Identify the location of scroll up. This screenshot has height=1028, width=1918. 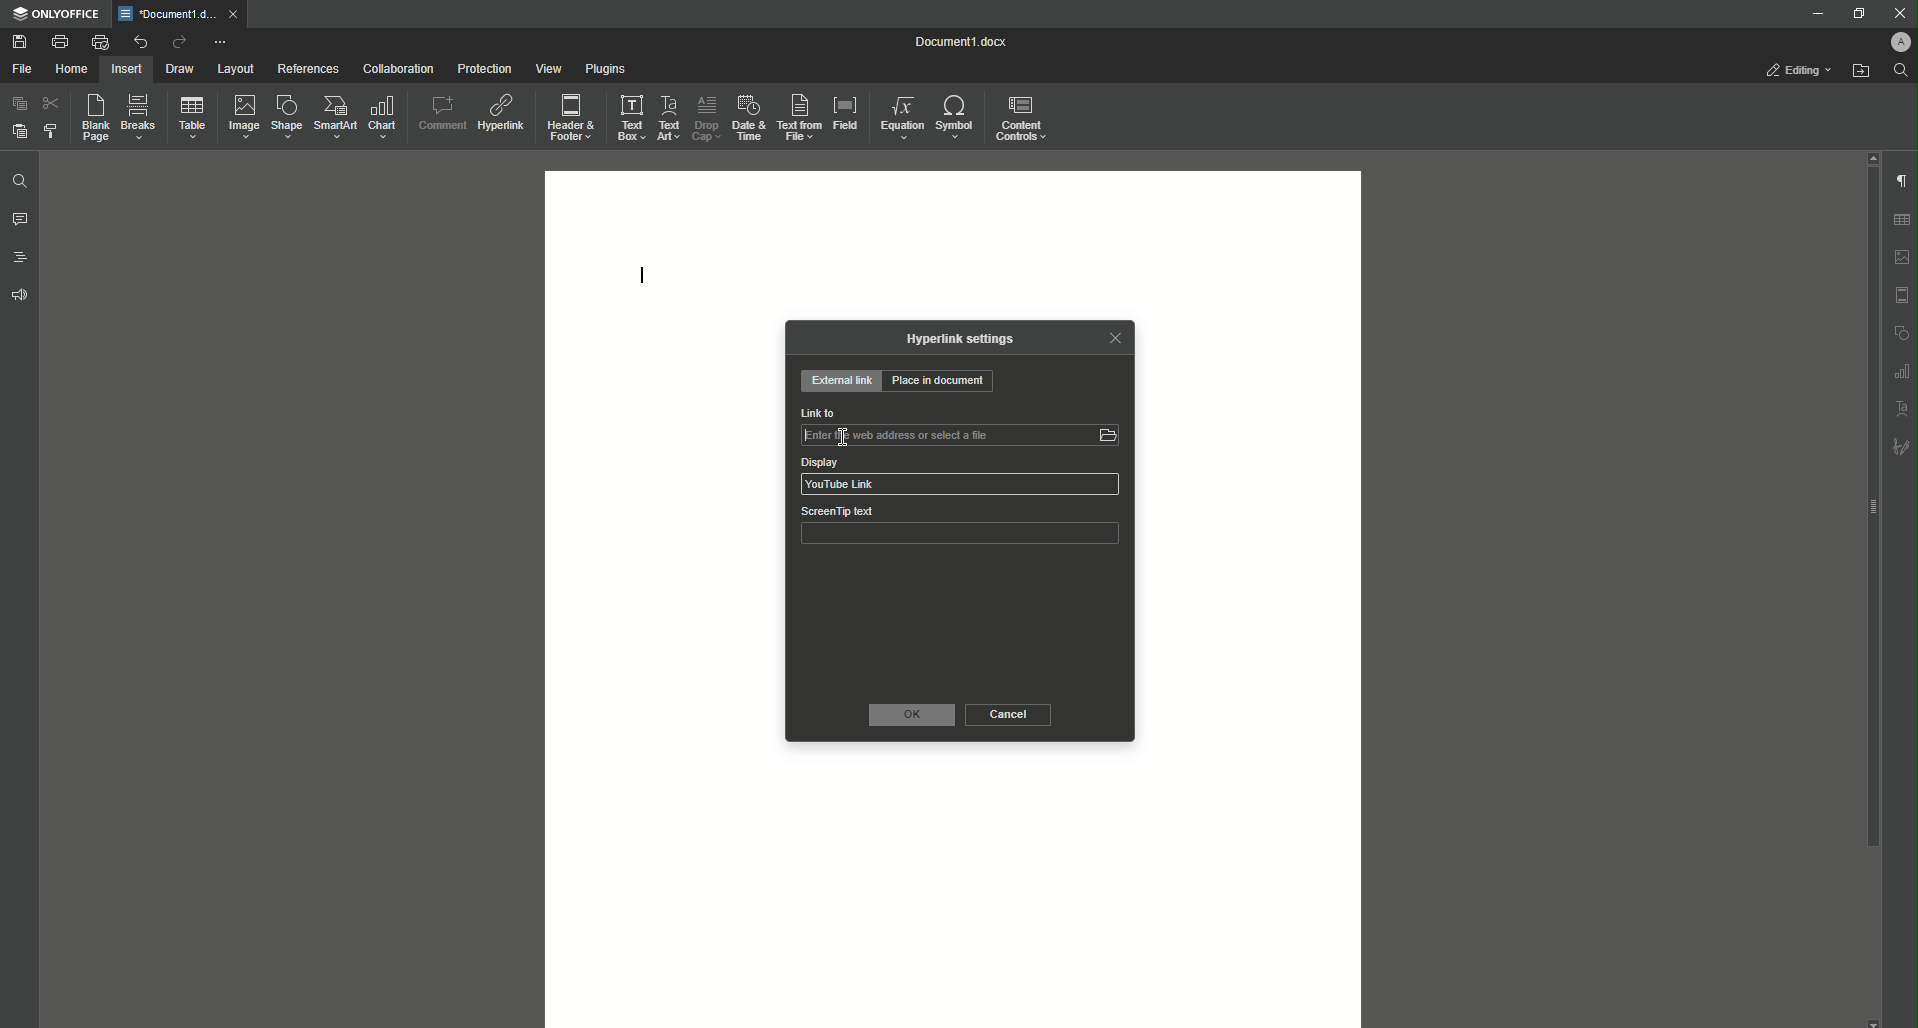
(1873, 157).